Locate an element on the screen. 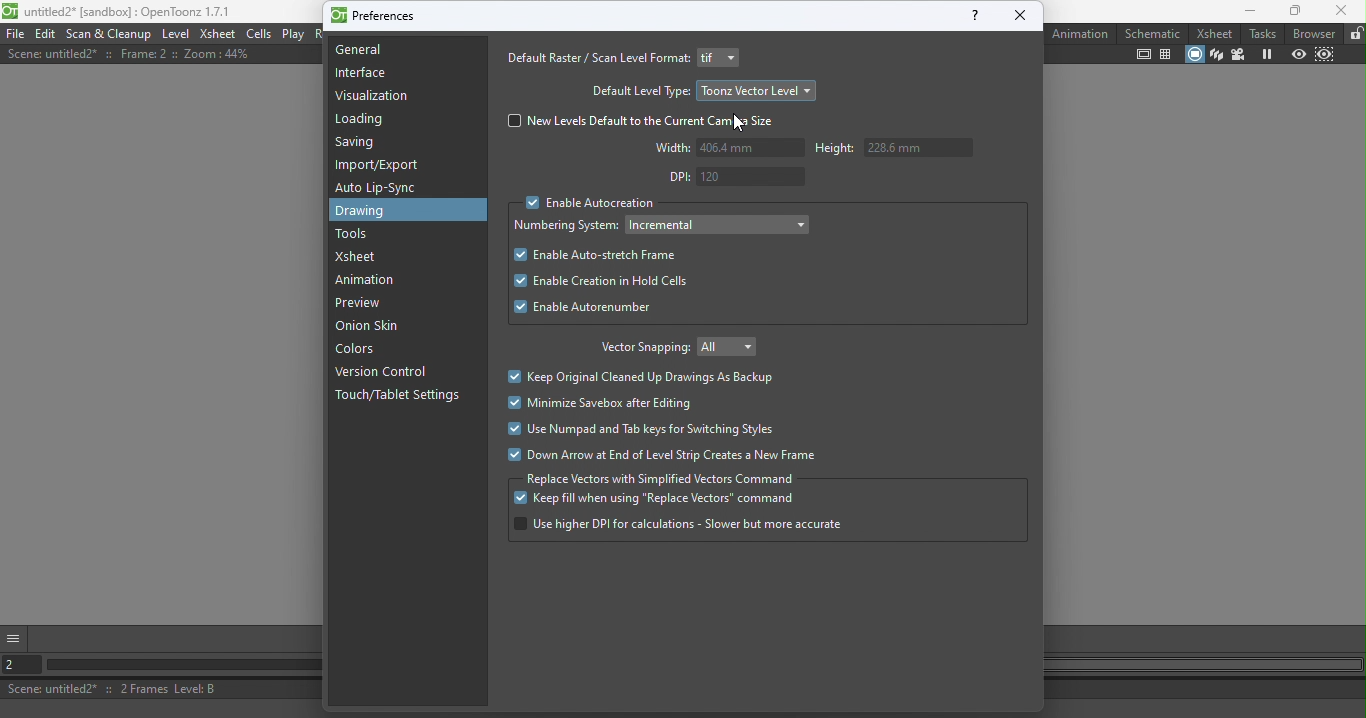  DPI is located at coordinates (733, 176).